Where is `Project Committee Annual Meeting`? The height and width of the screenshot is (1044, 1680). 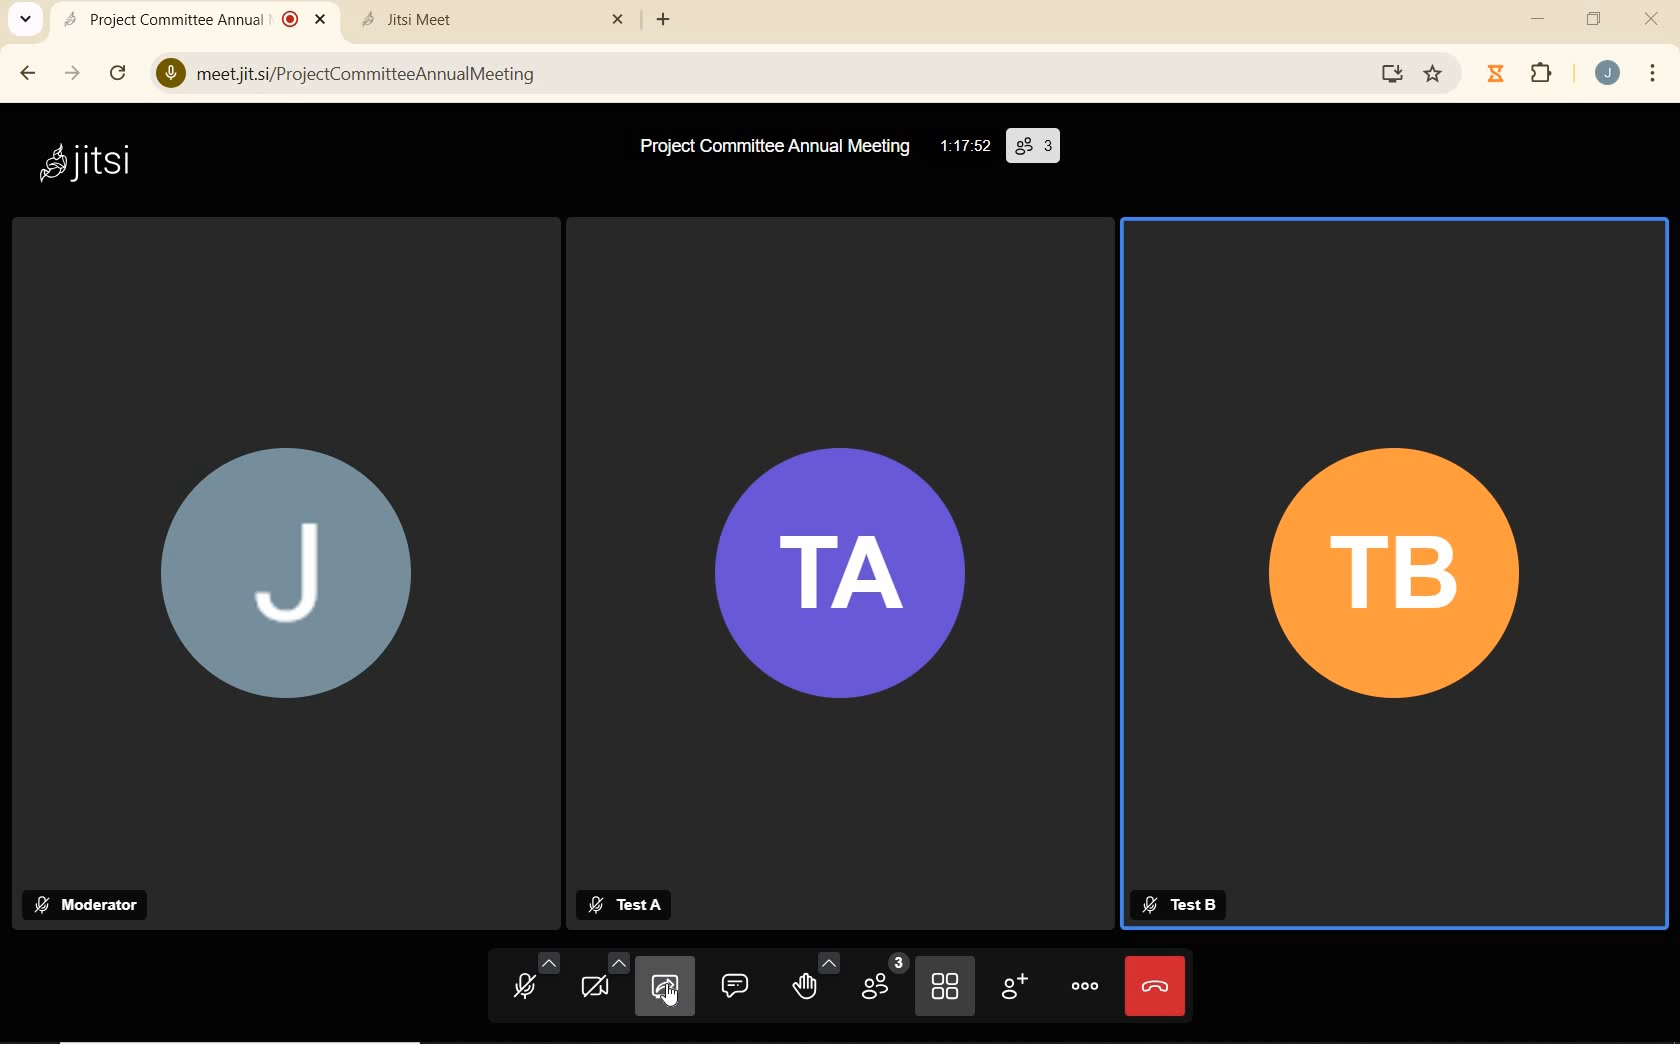 Project Committee Annual Meeting is located at coordinates (775, 146).